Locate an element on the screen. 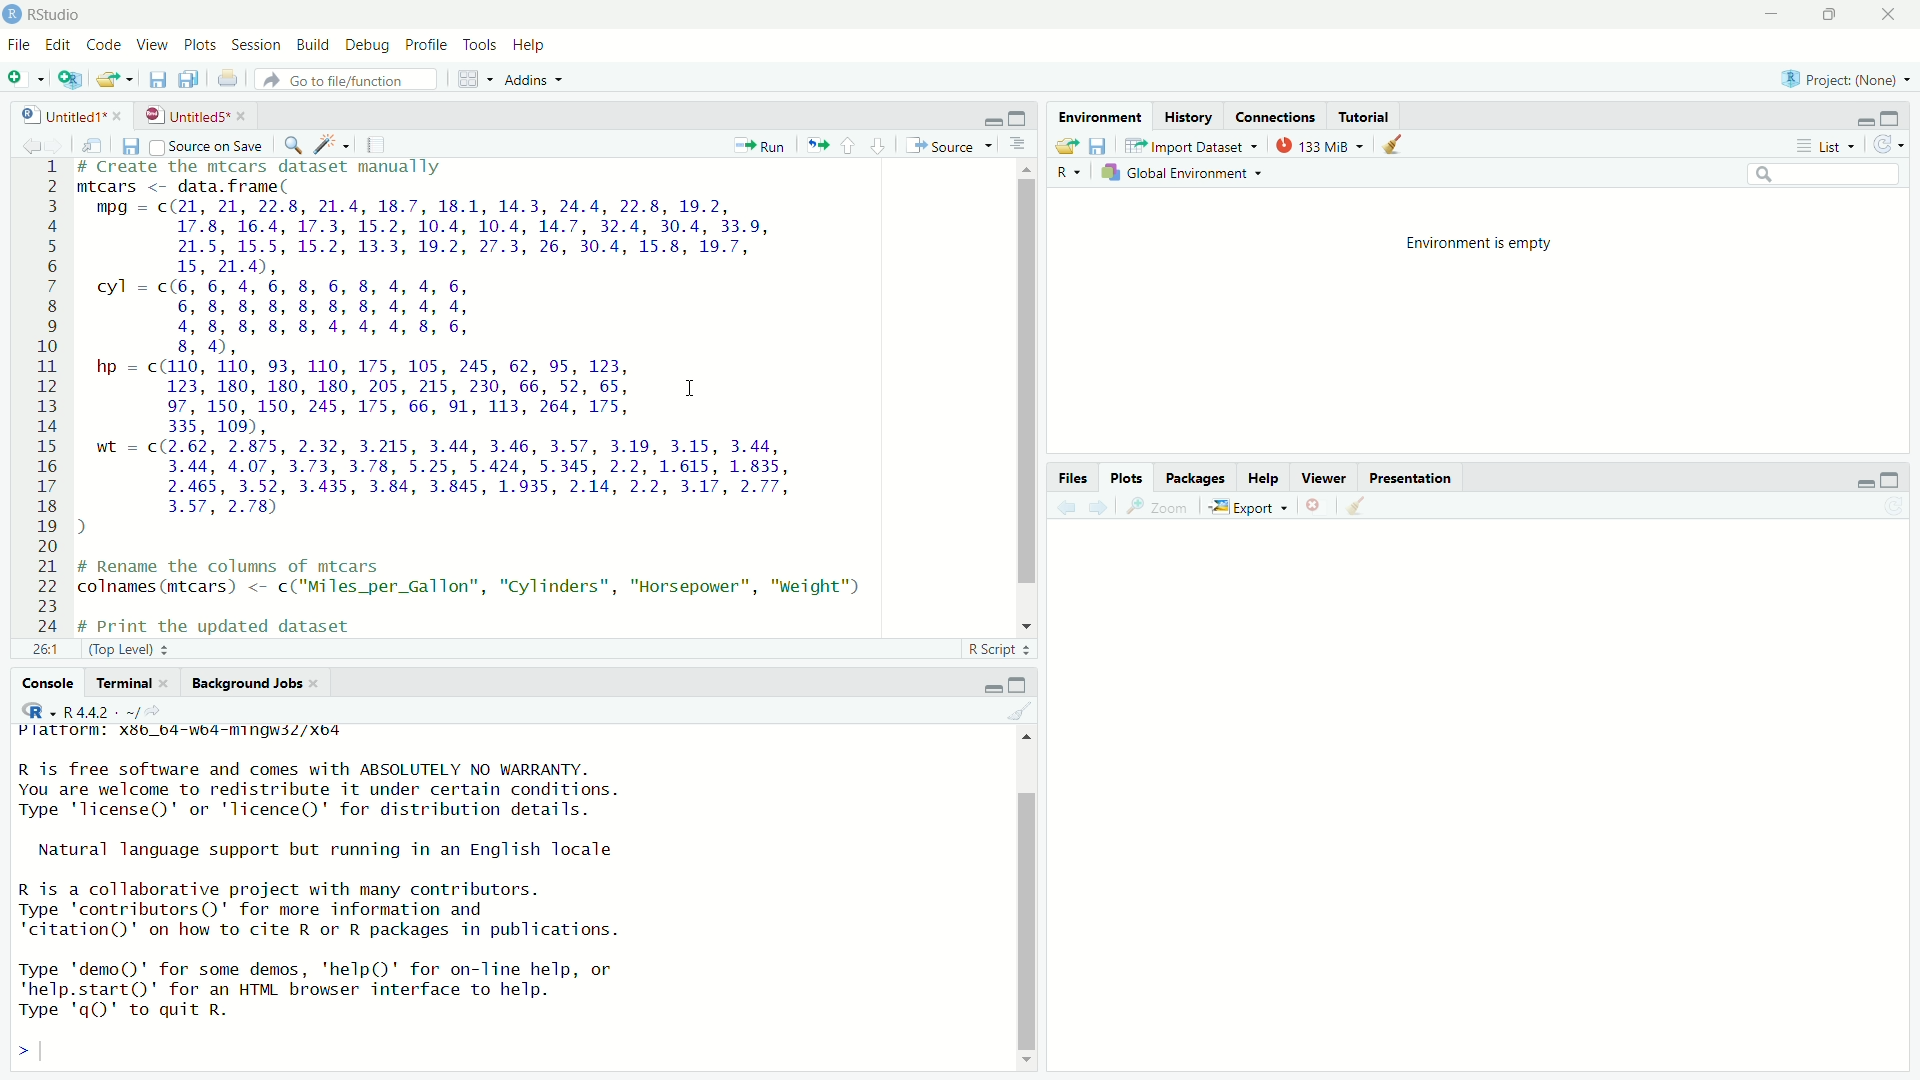 Image resolution: width=1920 pixels, height=1080 pixels. refresh is located at coordinates (1892, 145).